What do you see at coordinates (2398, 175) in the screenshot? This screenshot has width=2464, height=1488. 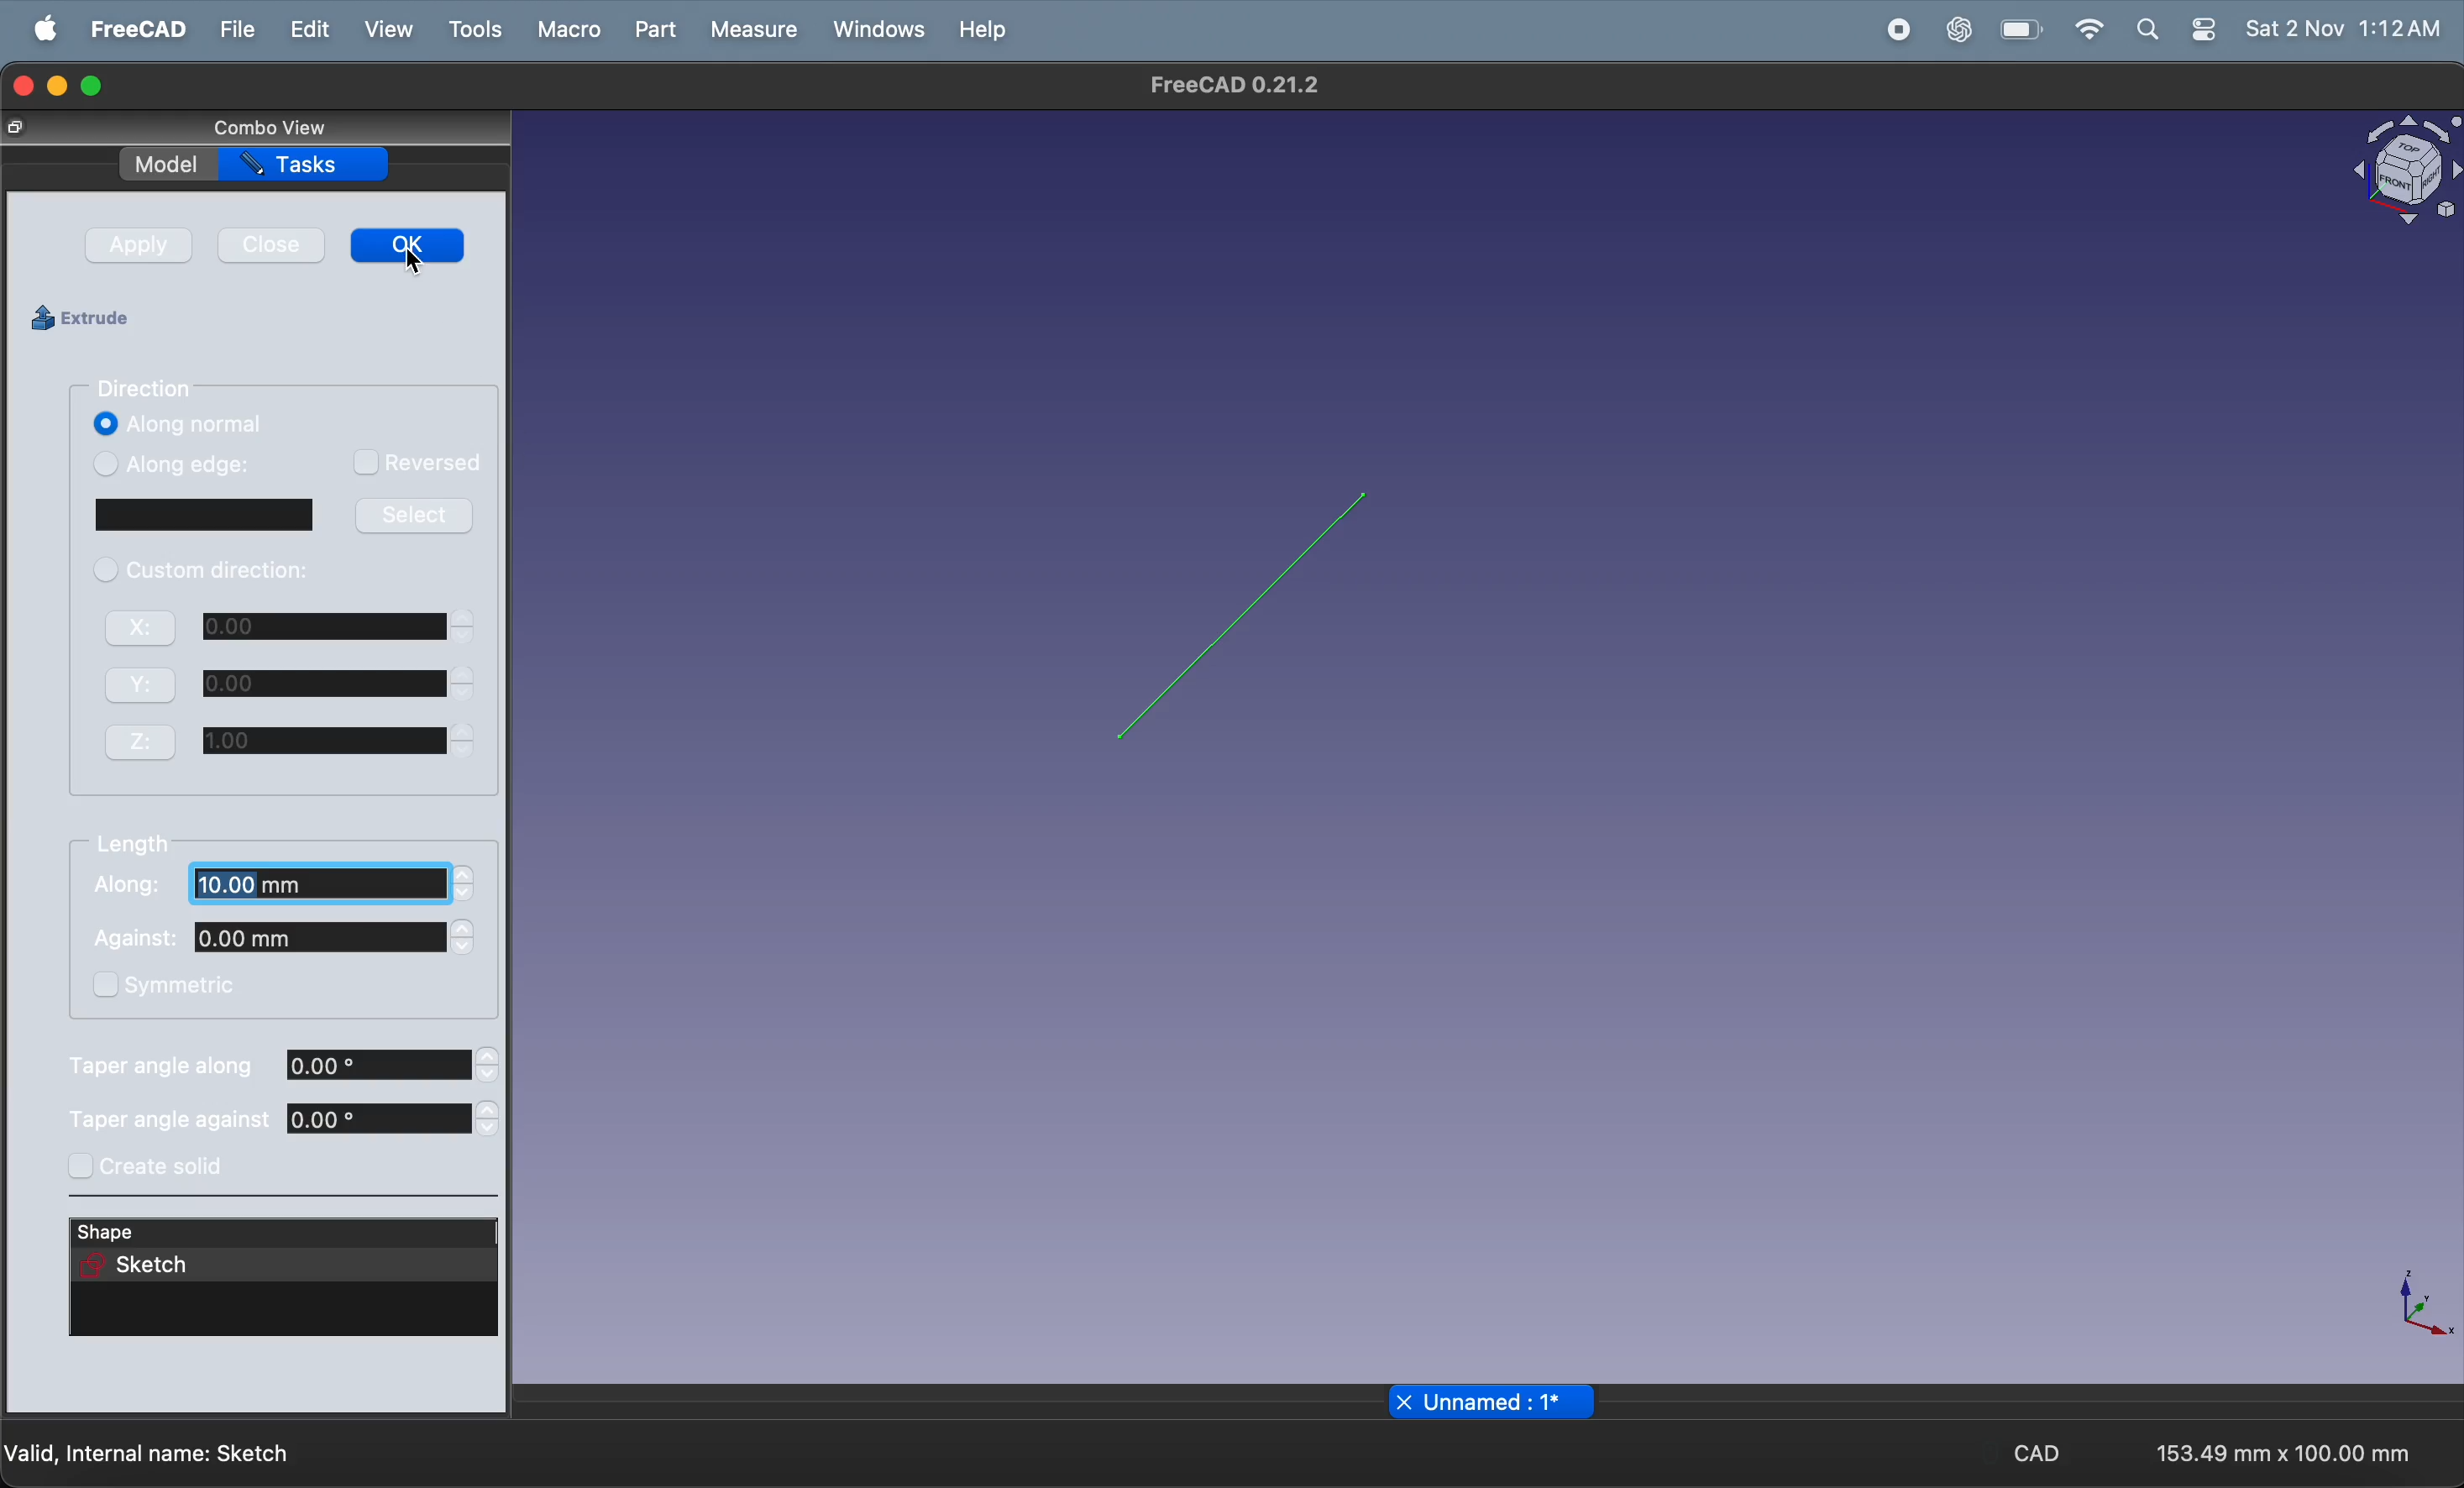 I see `object view` at bounding box center [2398, 175].